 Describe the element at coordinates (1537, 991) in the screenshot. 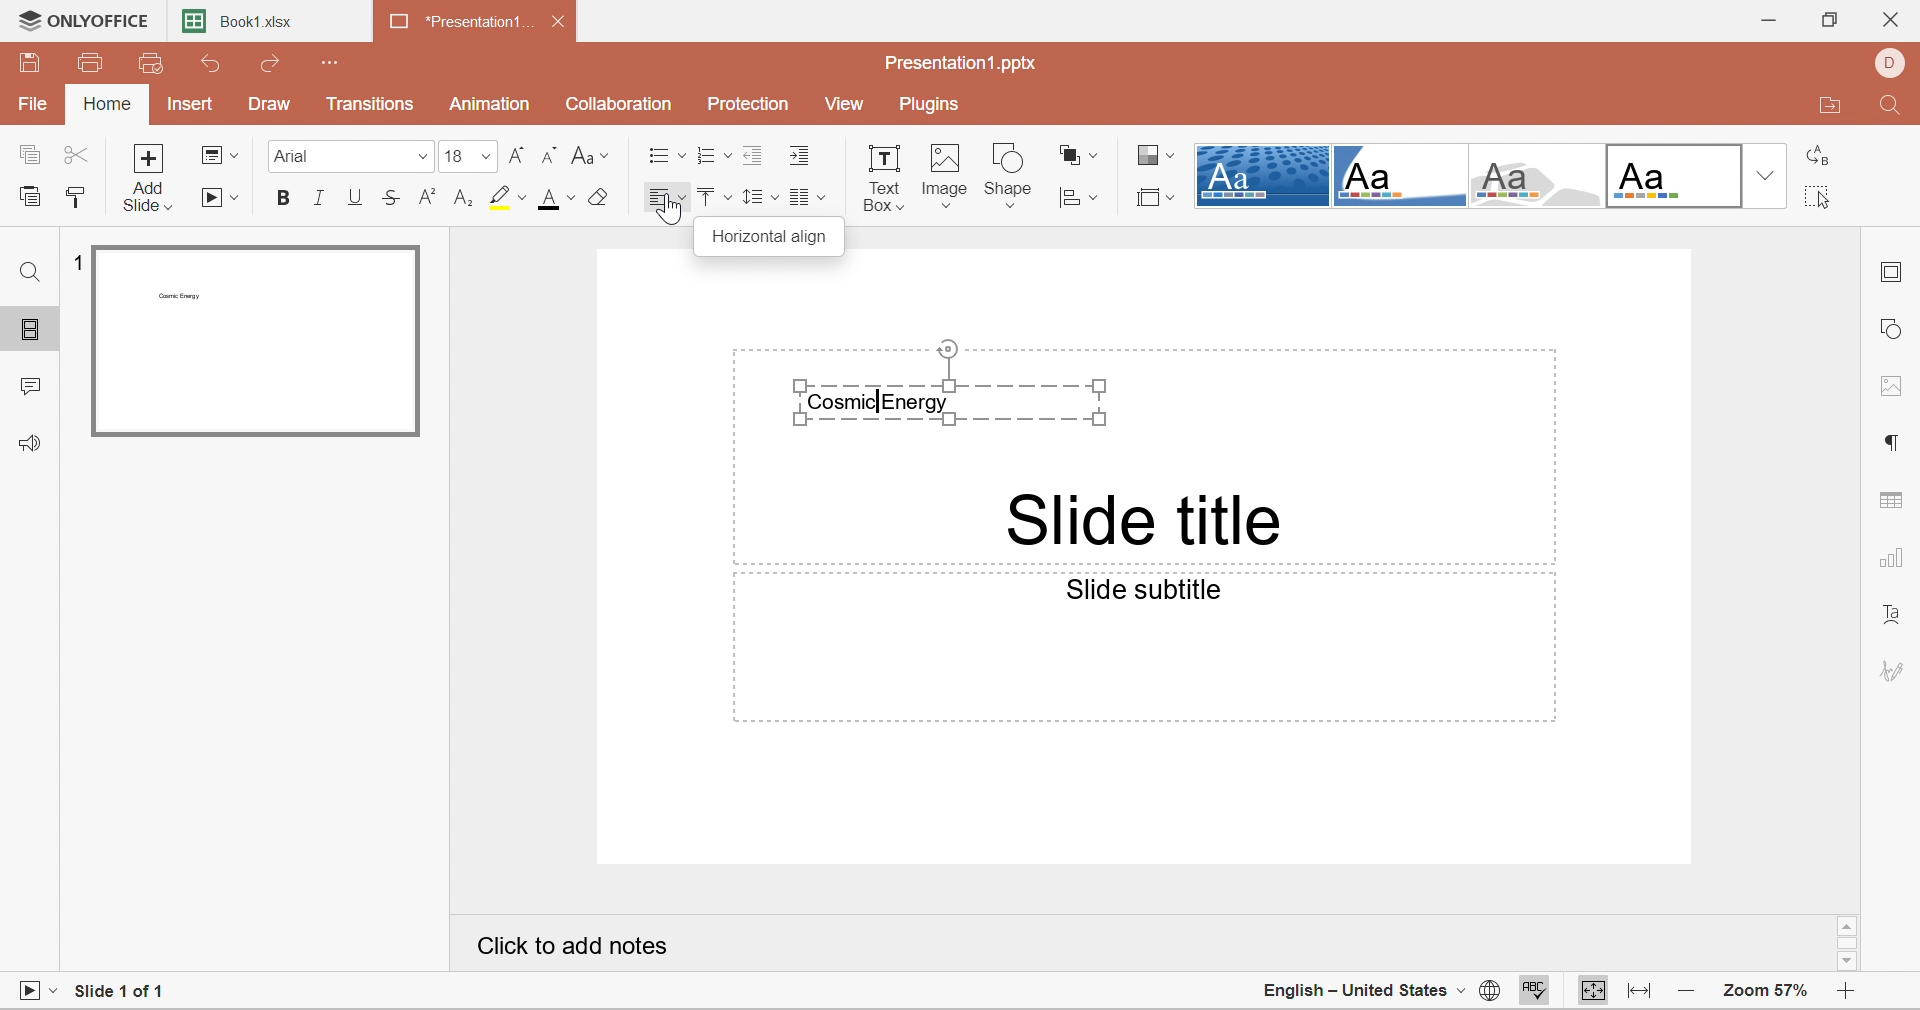

I see `Check spelling` at that location.